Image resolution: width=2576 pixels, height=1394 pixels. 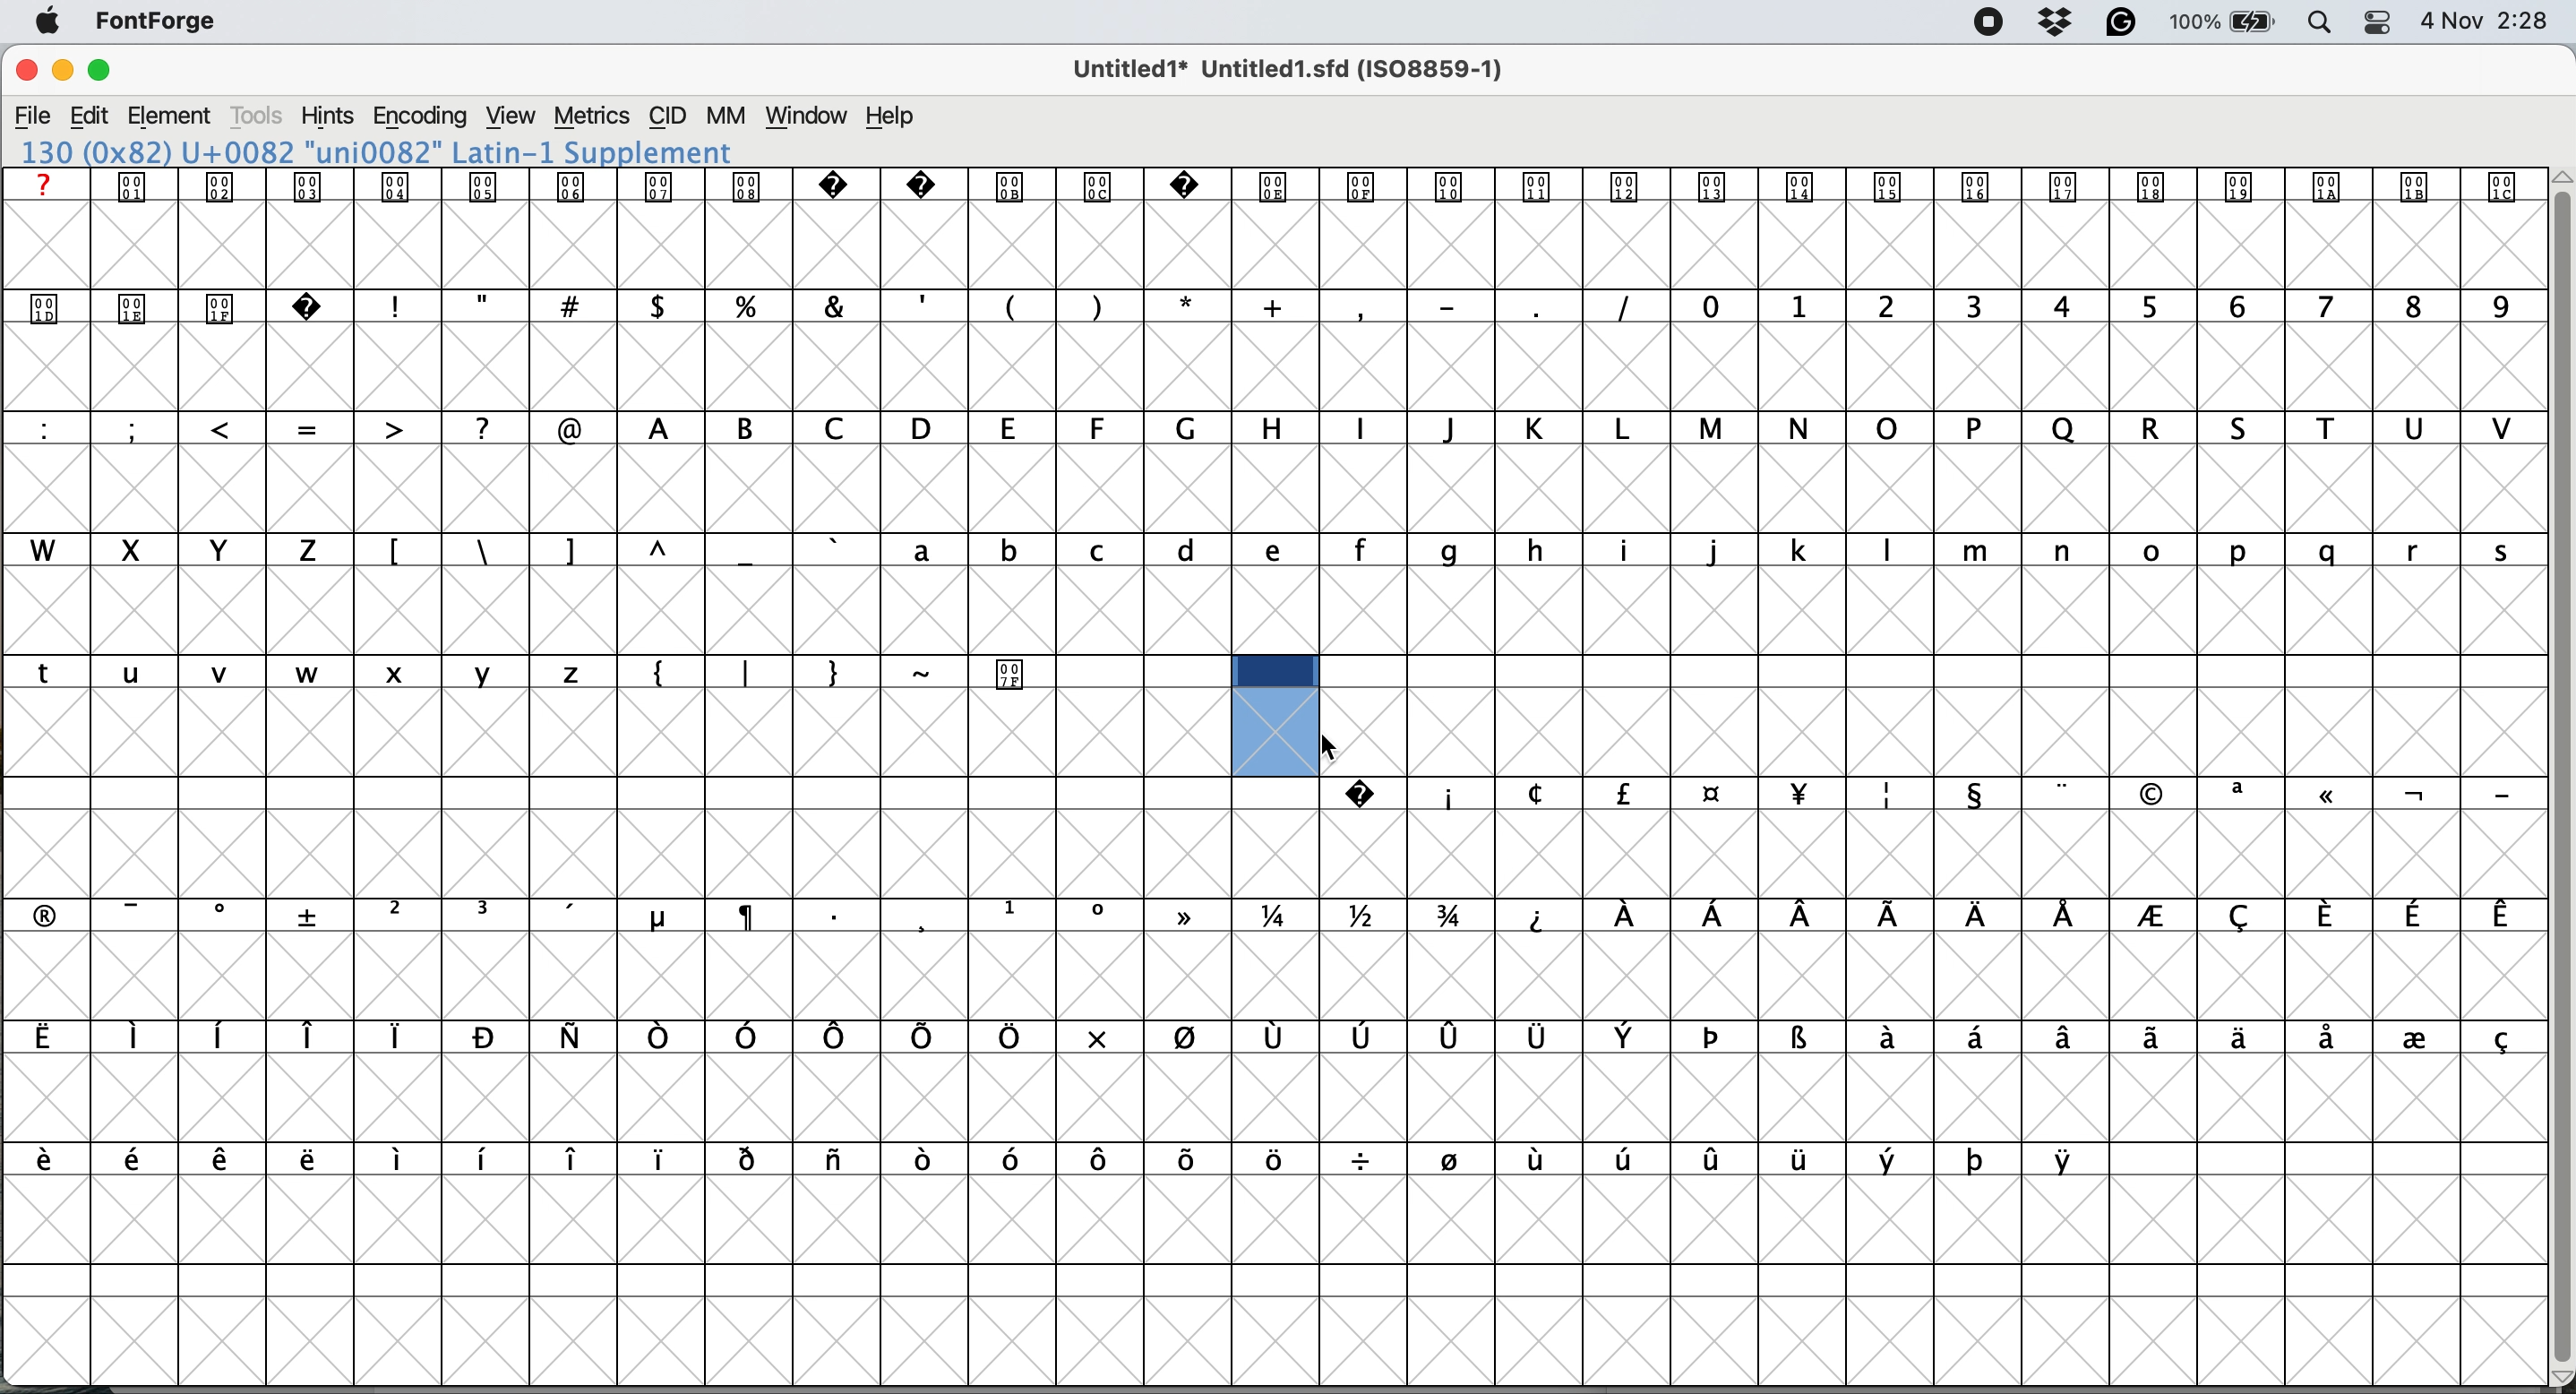 What do you see at coordinates (791, 671) in the screenshot?
I see `special characters` at bounding box center [791, 671].